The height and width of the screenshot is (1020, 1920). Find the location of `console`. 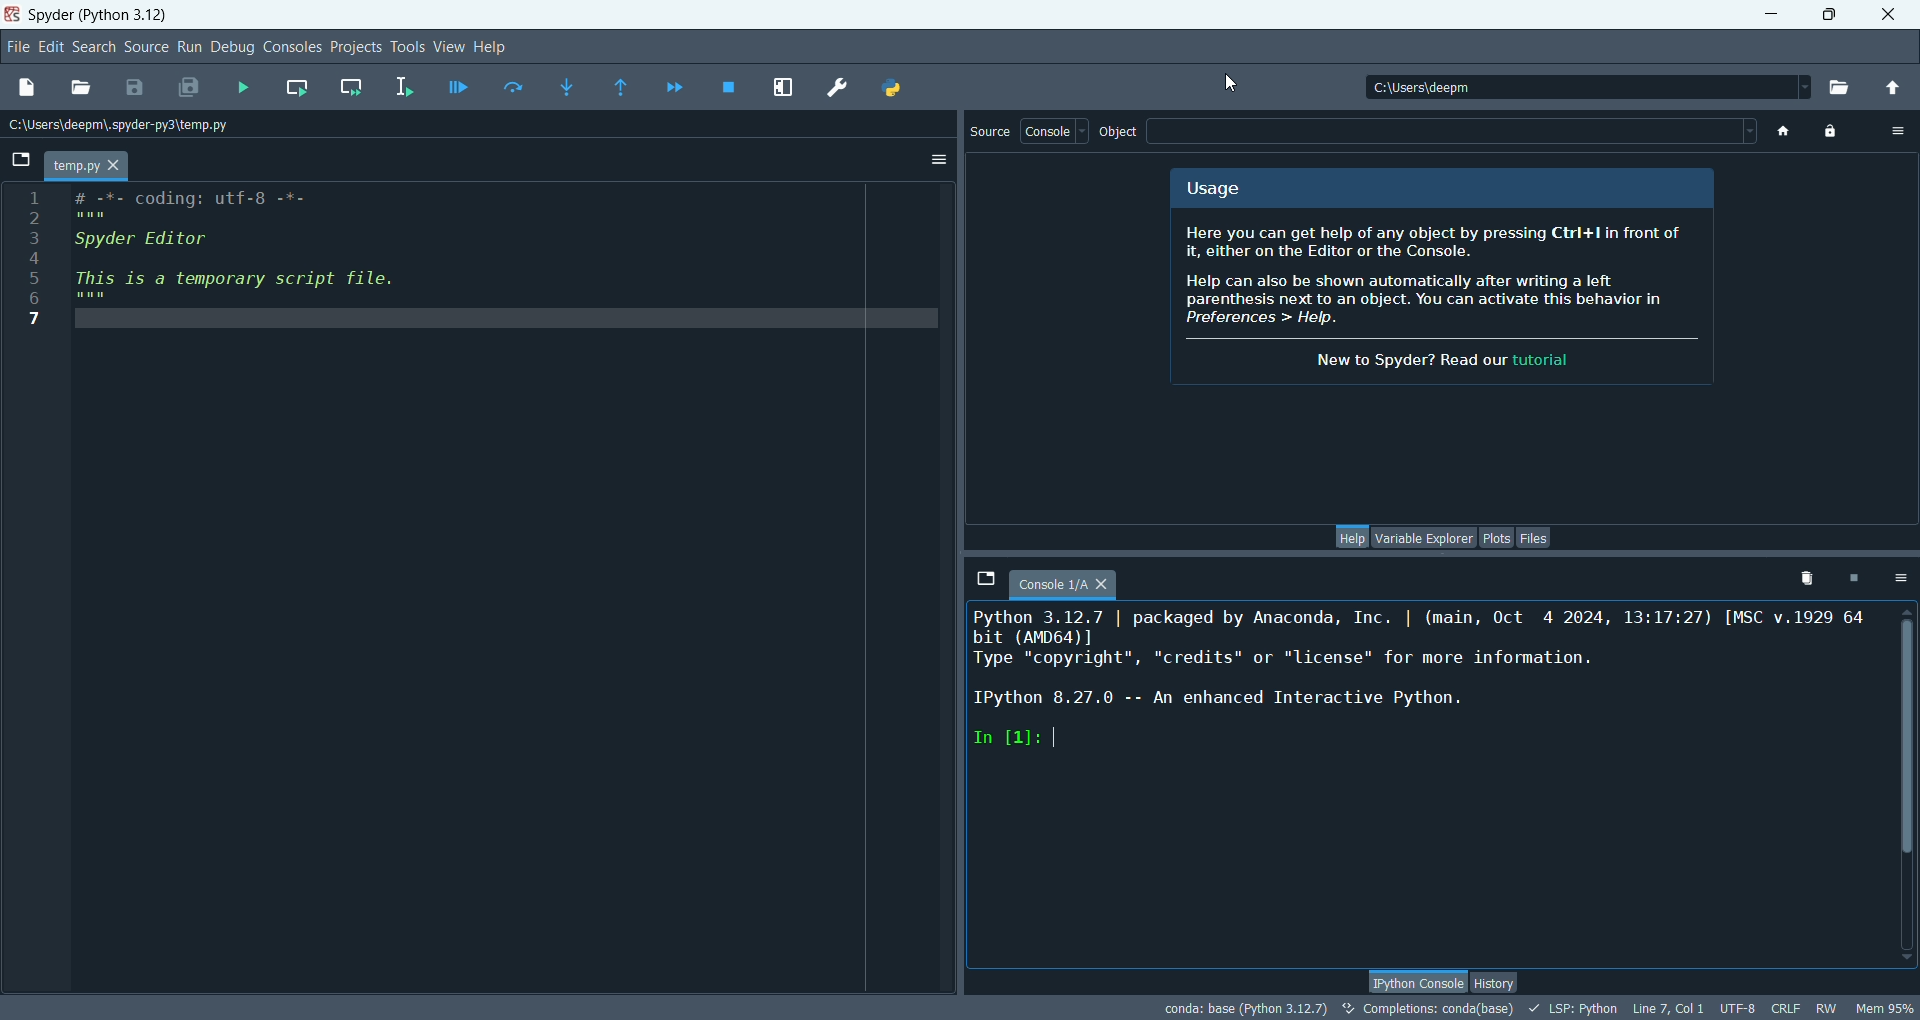

console is located at coordinates (1054, 132).